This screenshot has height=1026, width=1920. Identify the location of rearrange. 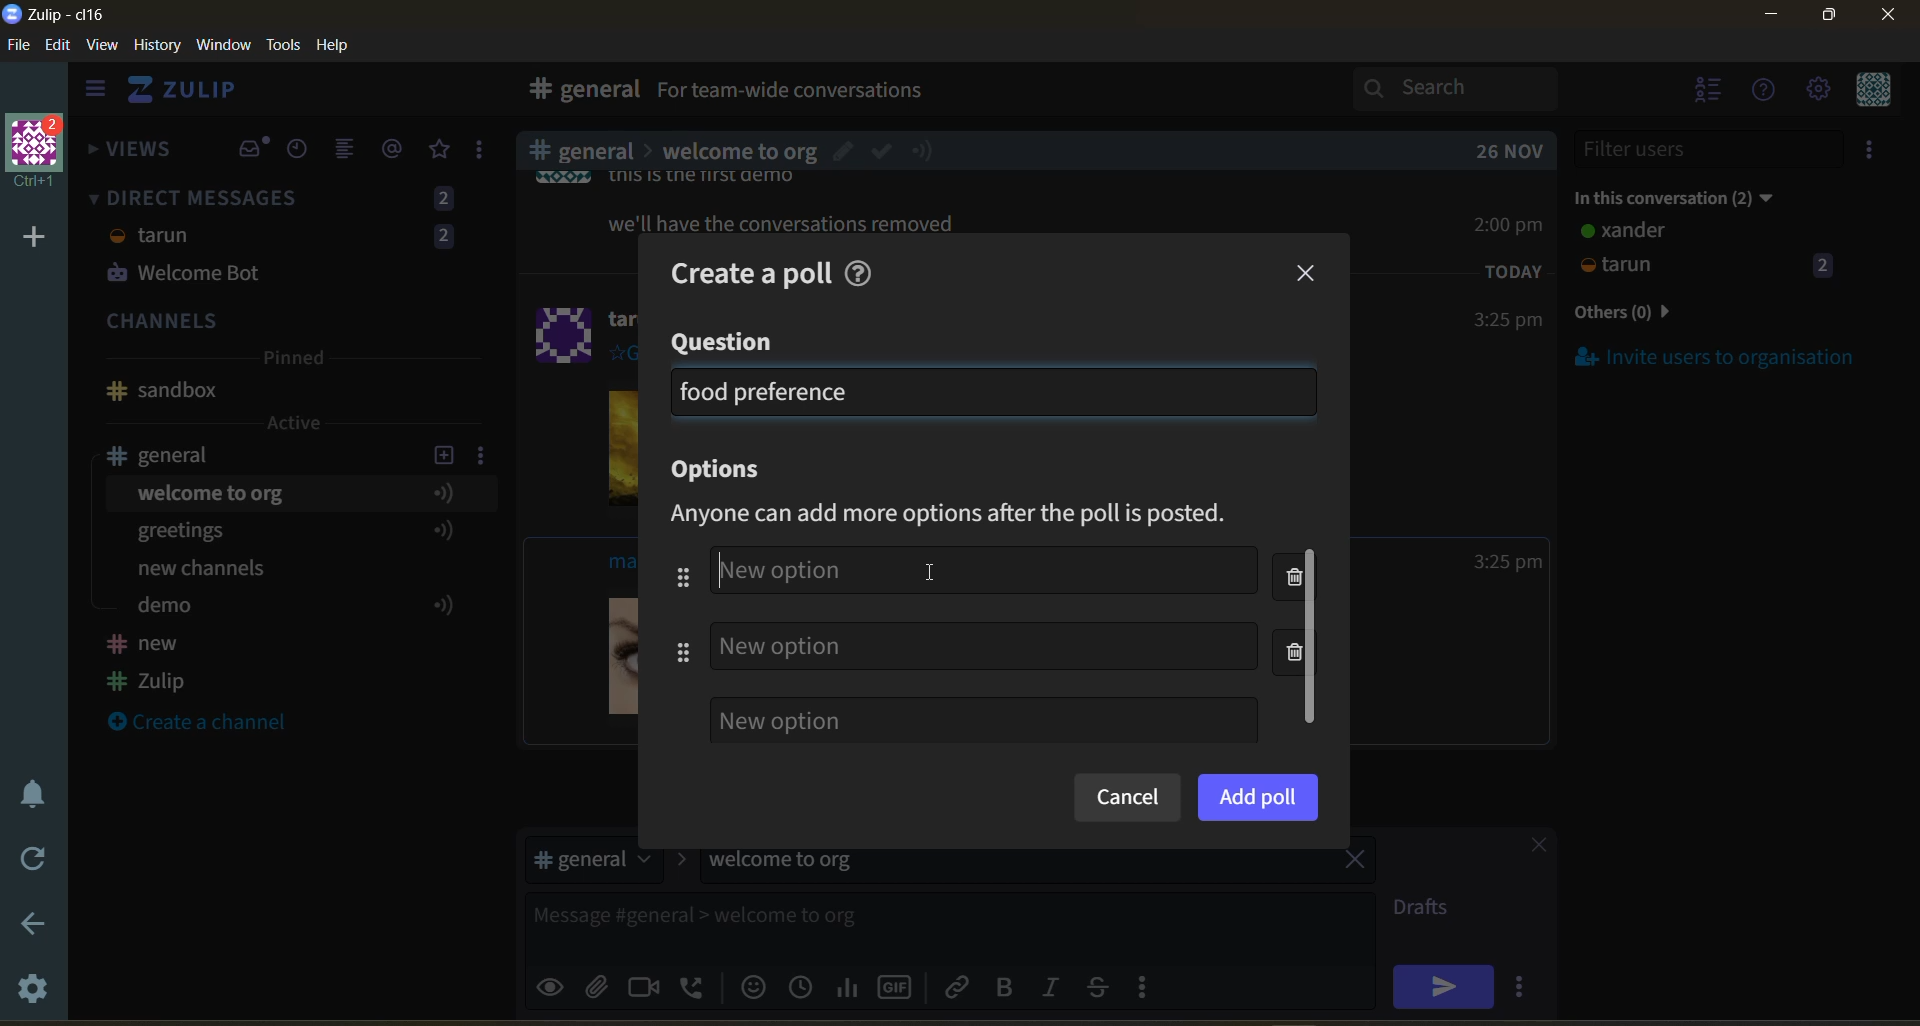
(677, 614).